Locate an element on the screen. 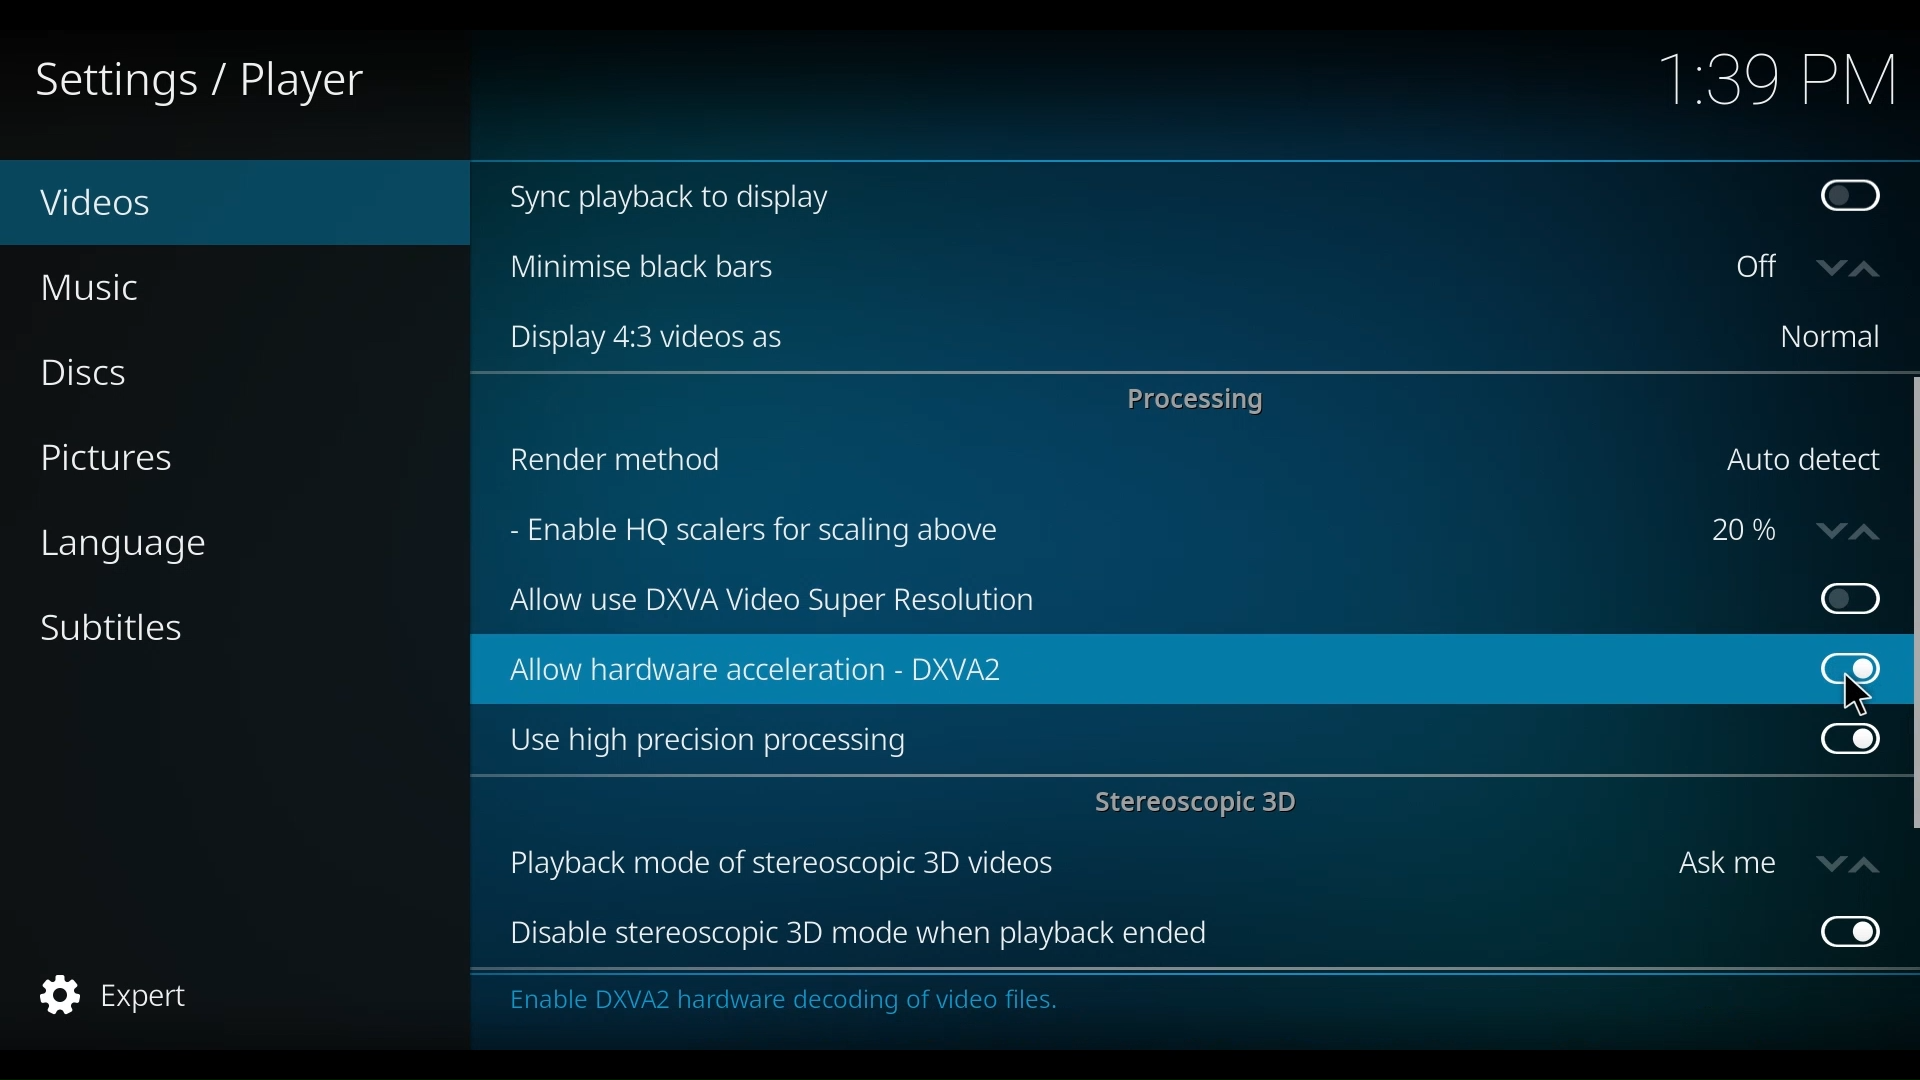 This screenshot has height=1080, width=1920. Toggle on/off Disable stereoscopic 3D mode when playback ended is located at coordinates (1846, 930).